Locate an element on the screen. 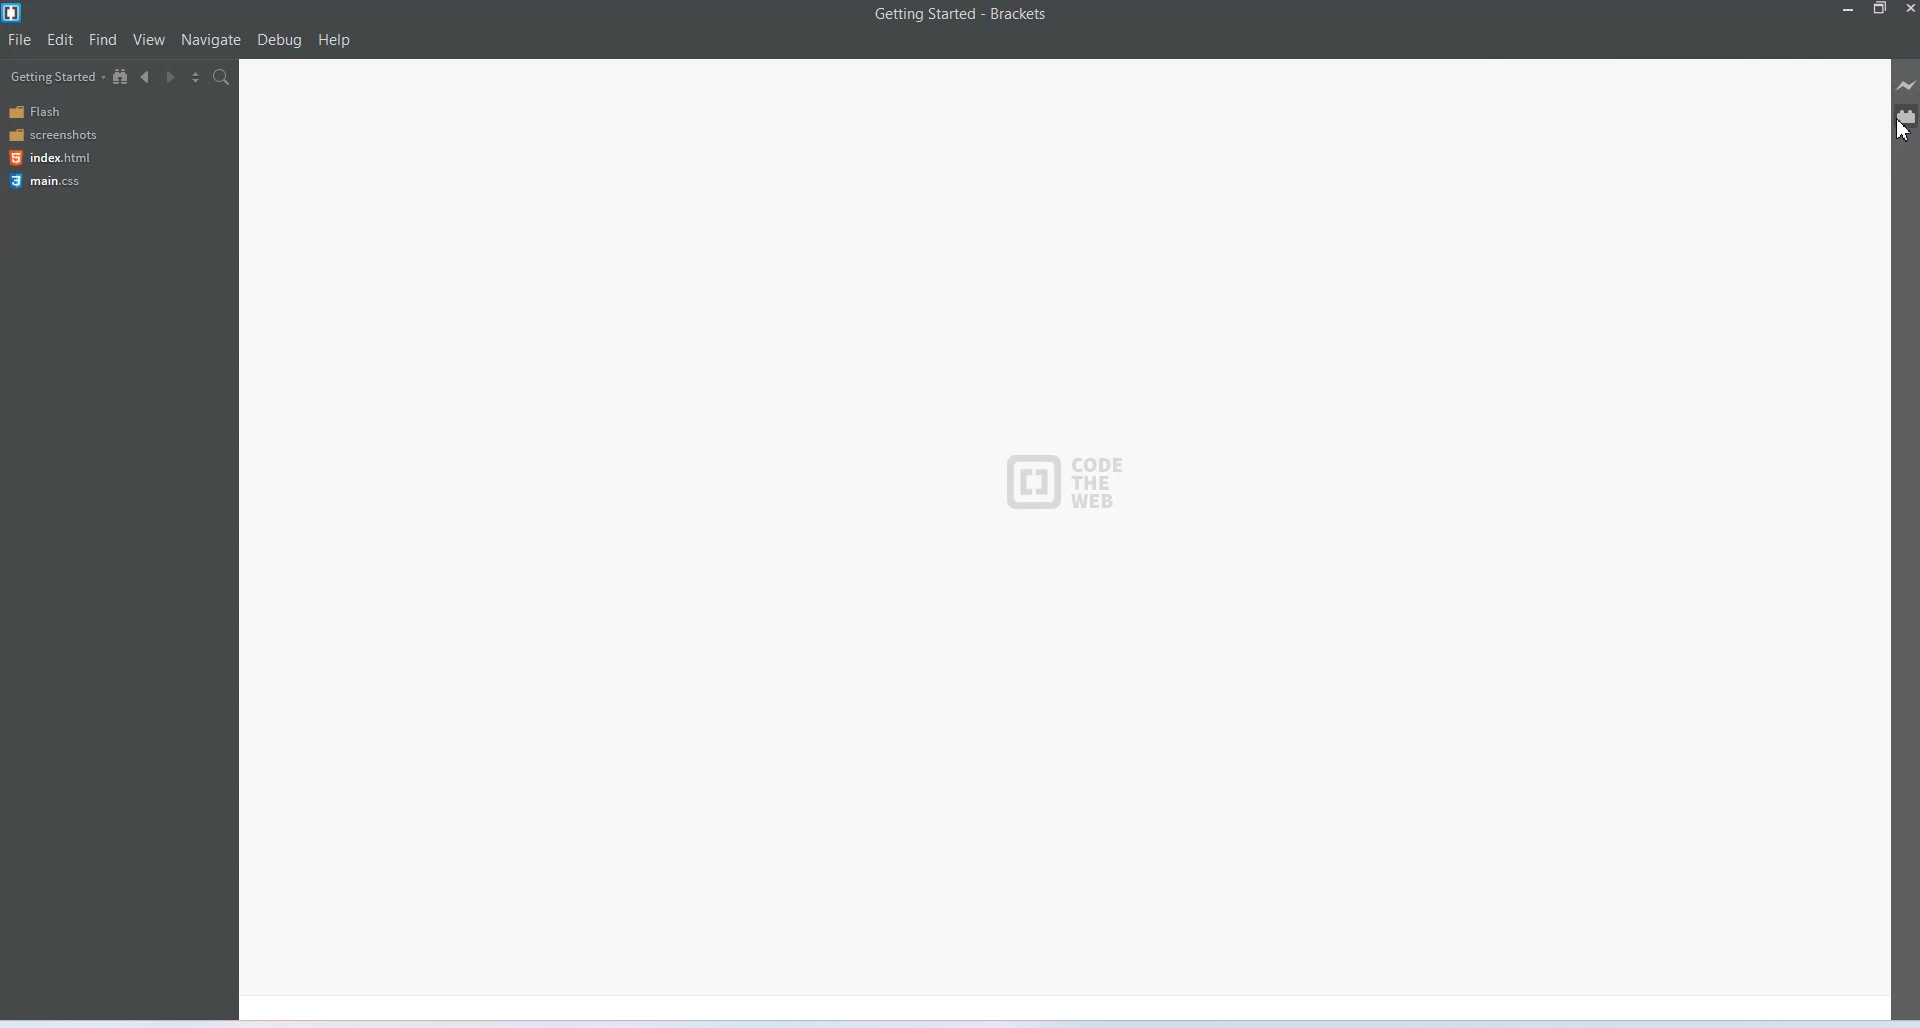 The height and width of the screenshot is (1028, 1920). Maximise is located at coordinates (1880, 9).